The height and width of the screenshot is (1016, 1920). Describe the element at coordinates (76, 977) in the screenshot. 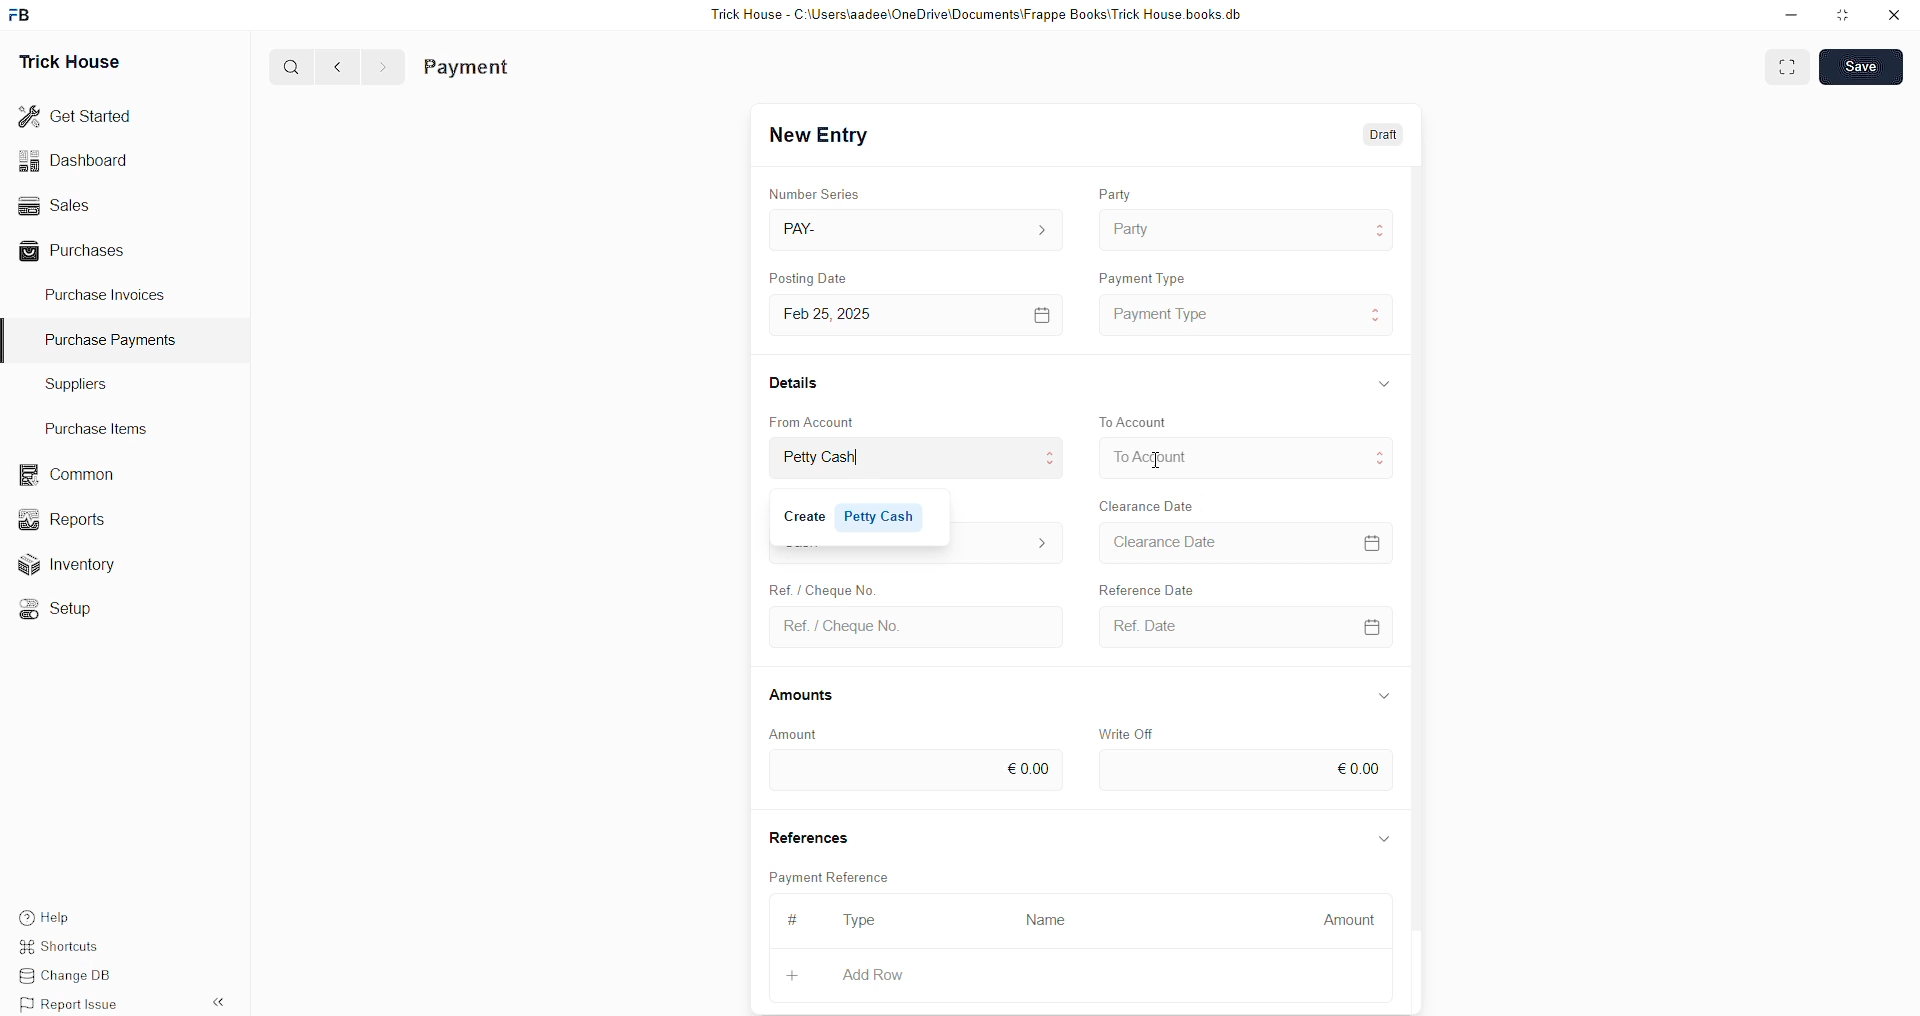

I see `Change DB` at that location.